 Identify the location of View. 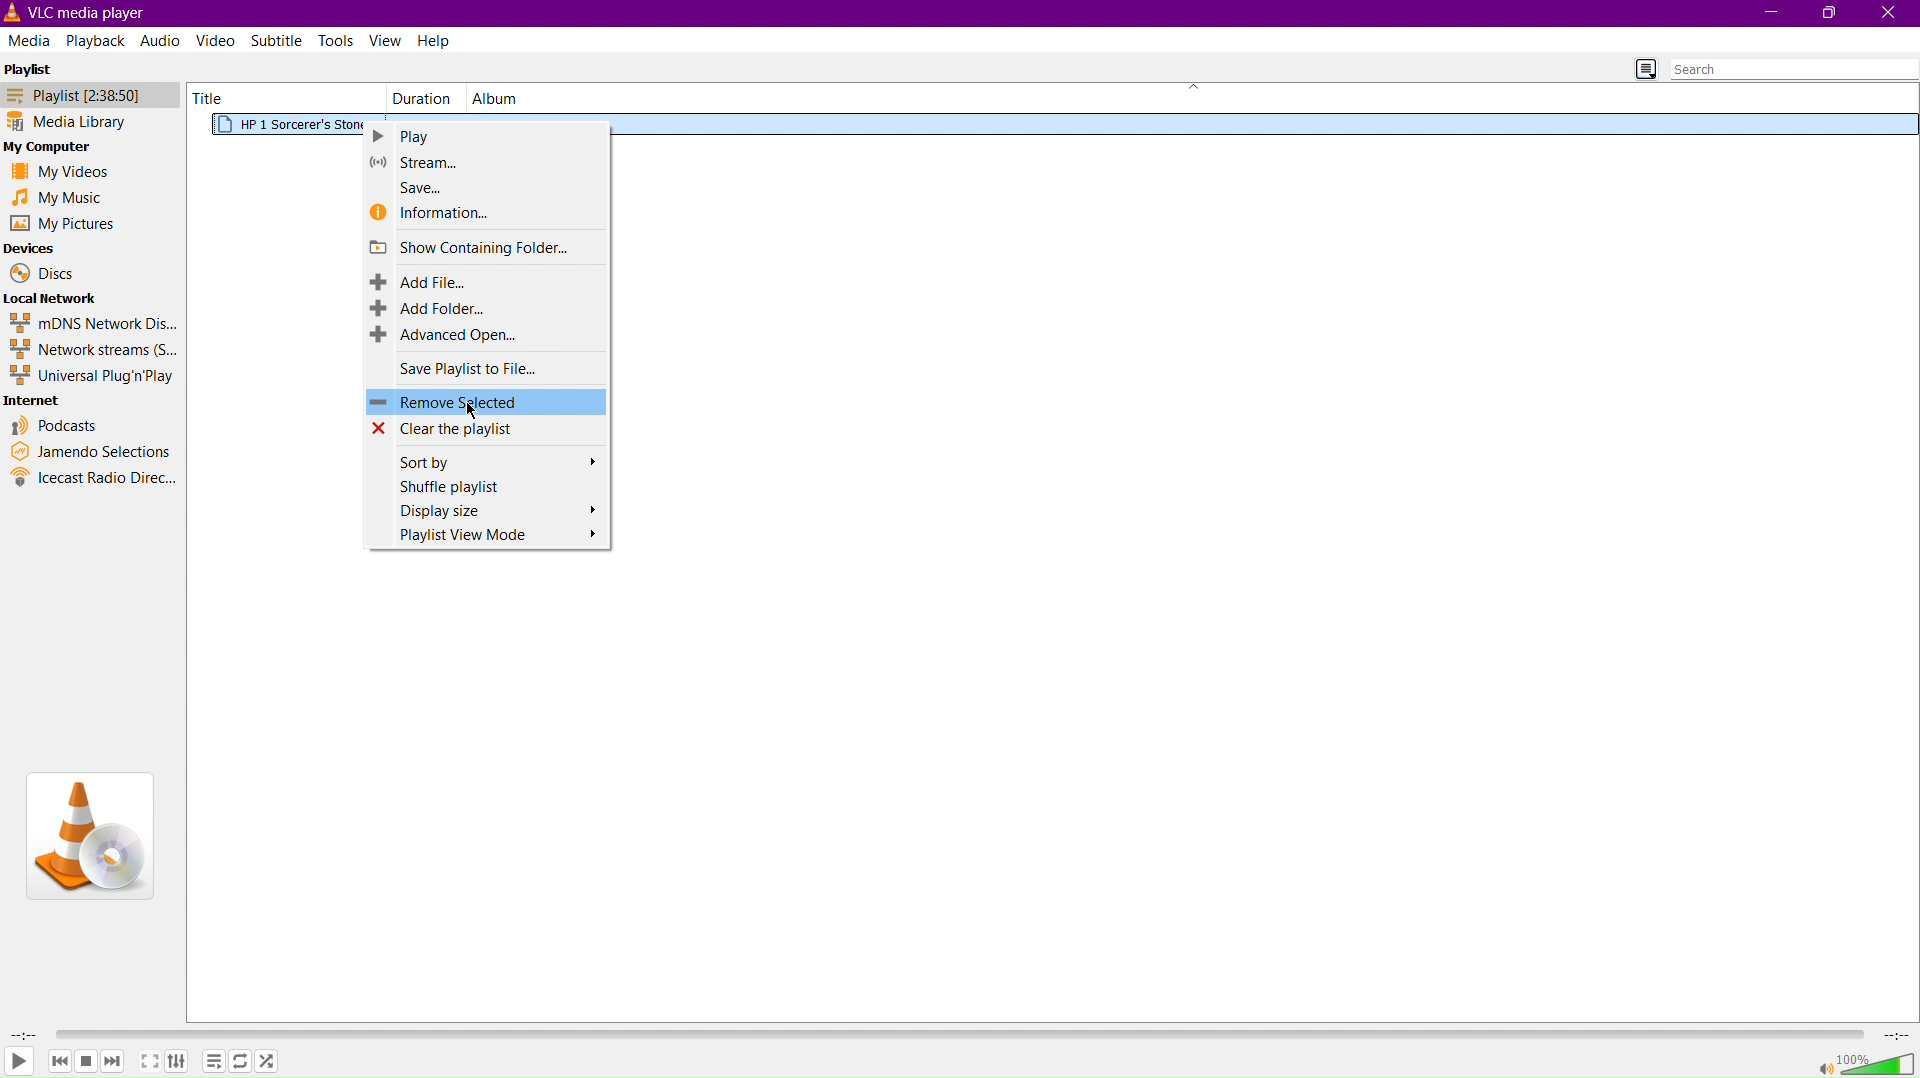
(387, 41).